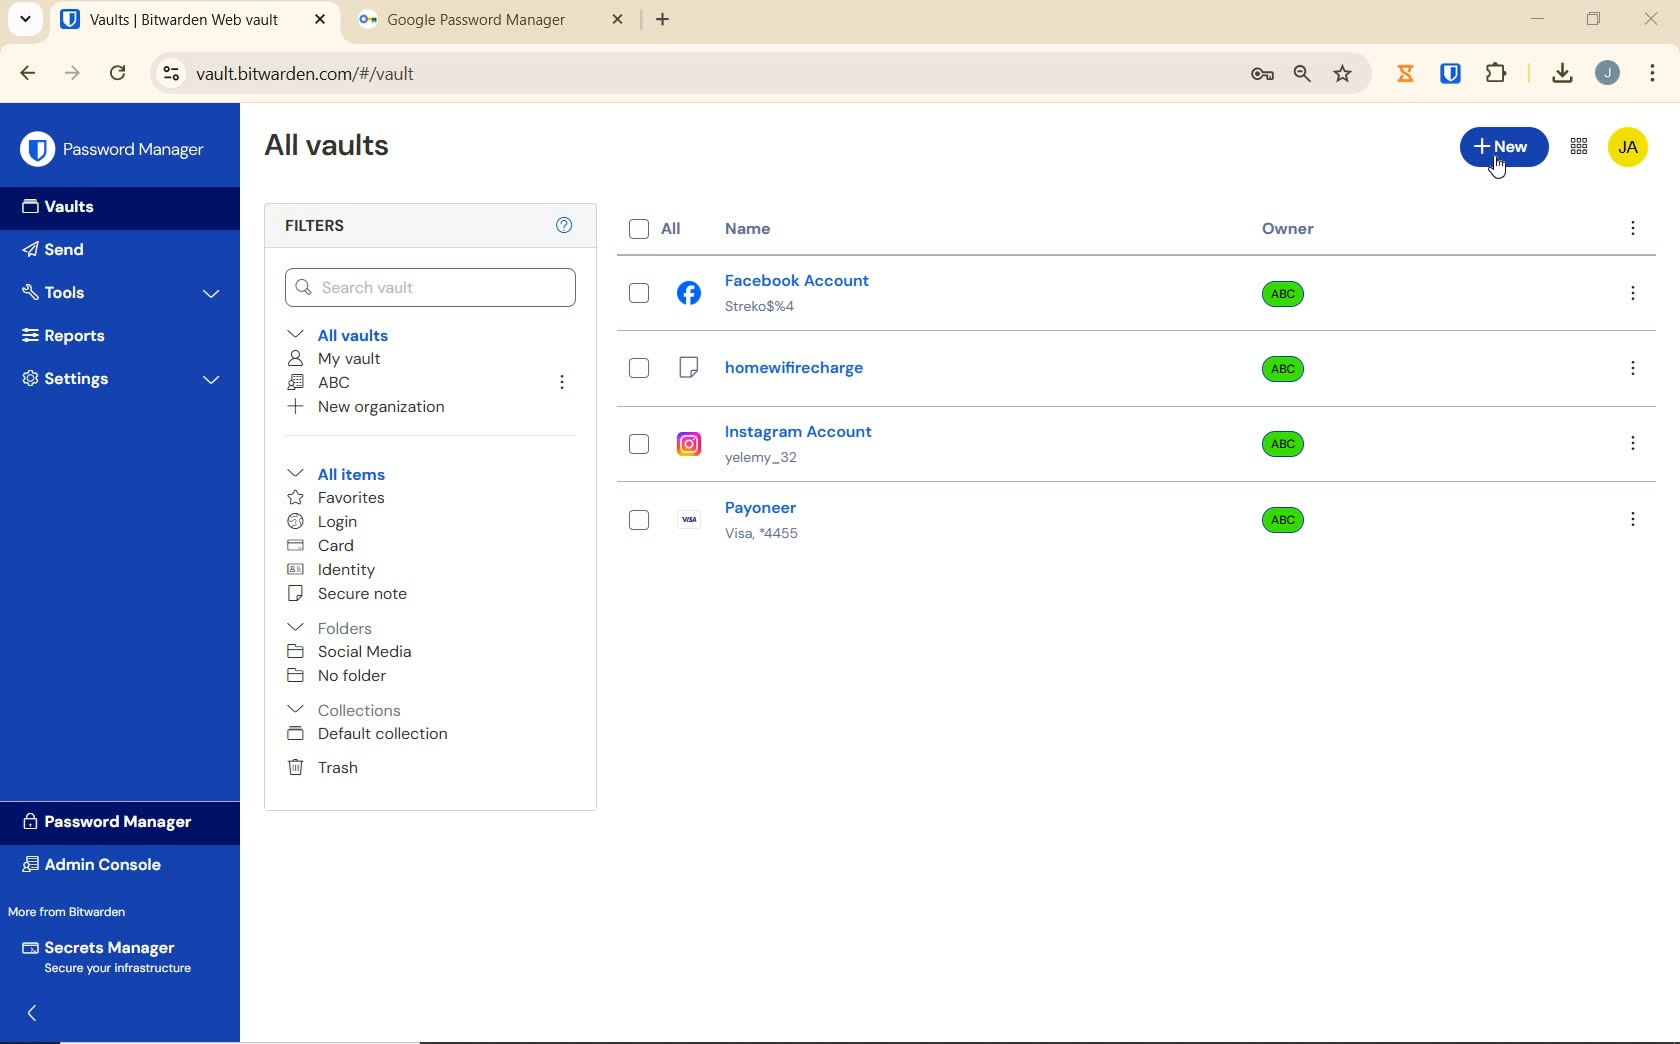 This screenshot has width=1680, height=1044. What do you see at coordinates (1290, 444) in the screenshot?
I see `Owner organization` at bounding box center [1290, 444].